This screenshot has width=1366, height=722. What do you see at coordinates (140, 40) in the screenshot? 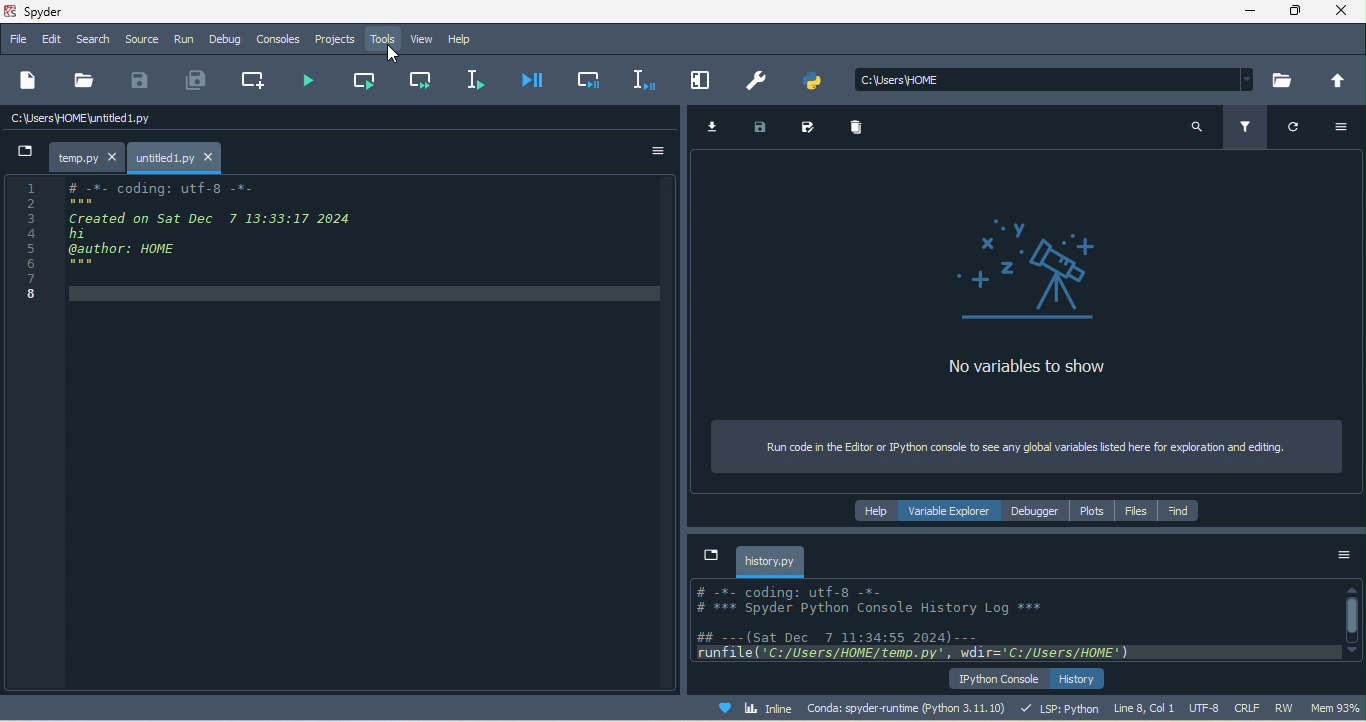
I see `source` at bounding box center [140, 40].